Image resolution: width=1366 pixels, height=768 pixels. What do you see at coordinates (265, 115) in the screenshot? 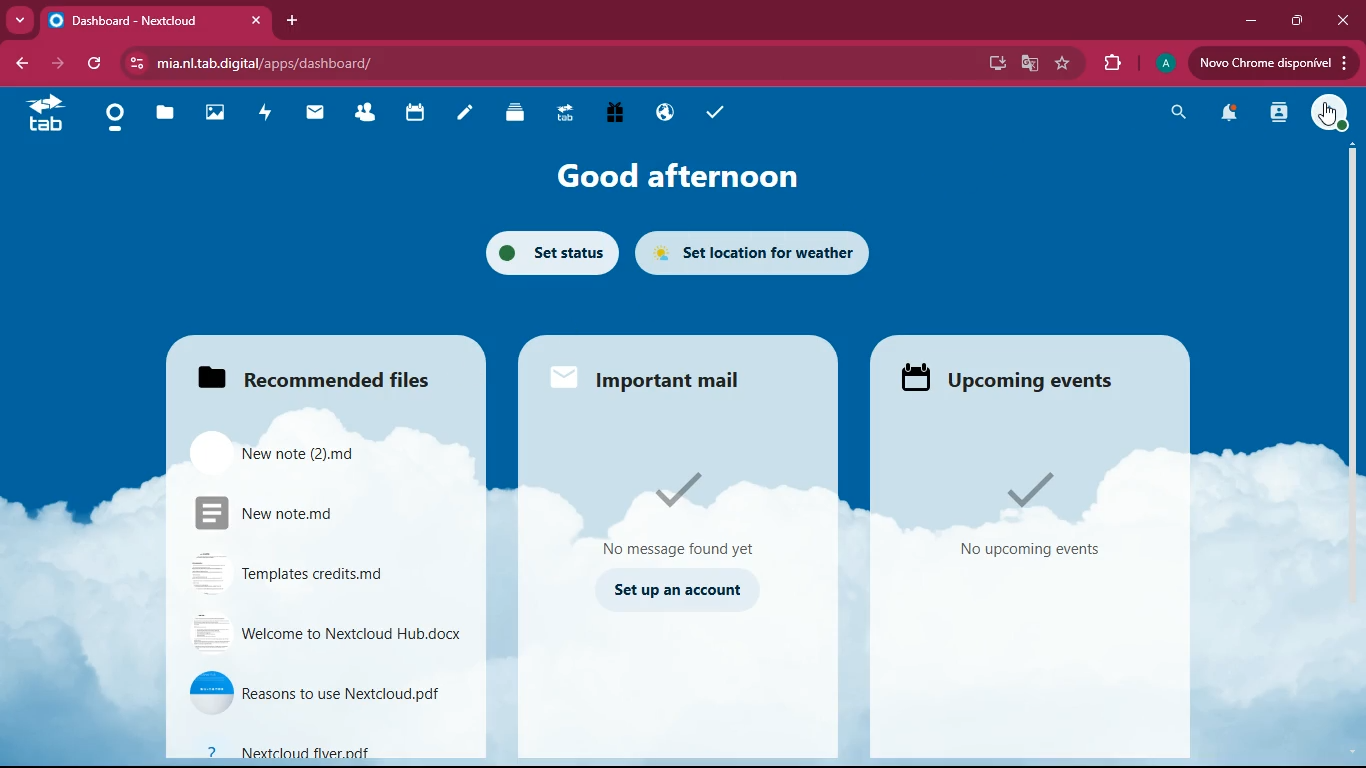
I see `activity` at bounding box center [265, 115].